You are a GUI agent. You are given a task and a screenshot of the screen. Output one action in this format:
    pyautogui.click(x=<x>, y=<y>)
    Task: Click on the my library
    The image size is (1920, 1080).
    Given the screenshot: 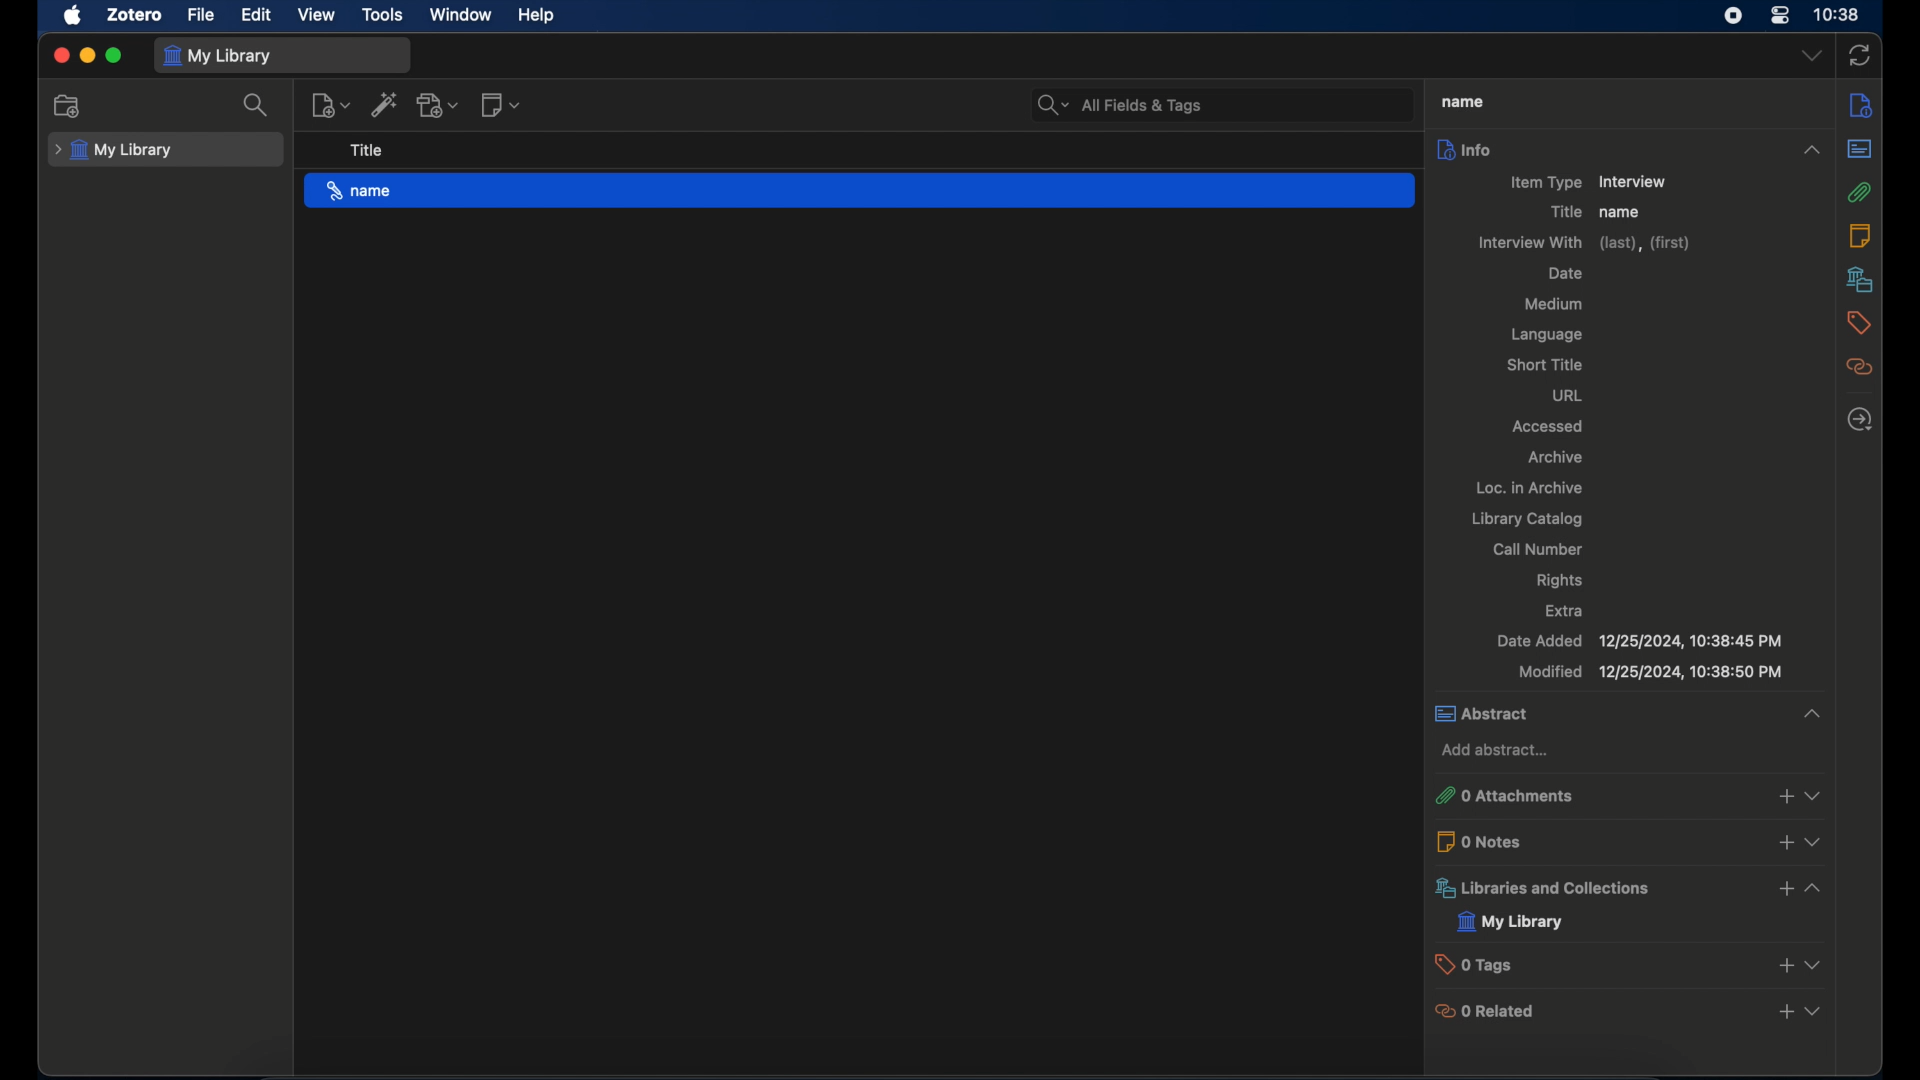 What is the action you would take?
    pyautogui.click(x=1512, y=921)
    